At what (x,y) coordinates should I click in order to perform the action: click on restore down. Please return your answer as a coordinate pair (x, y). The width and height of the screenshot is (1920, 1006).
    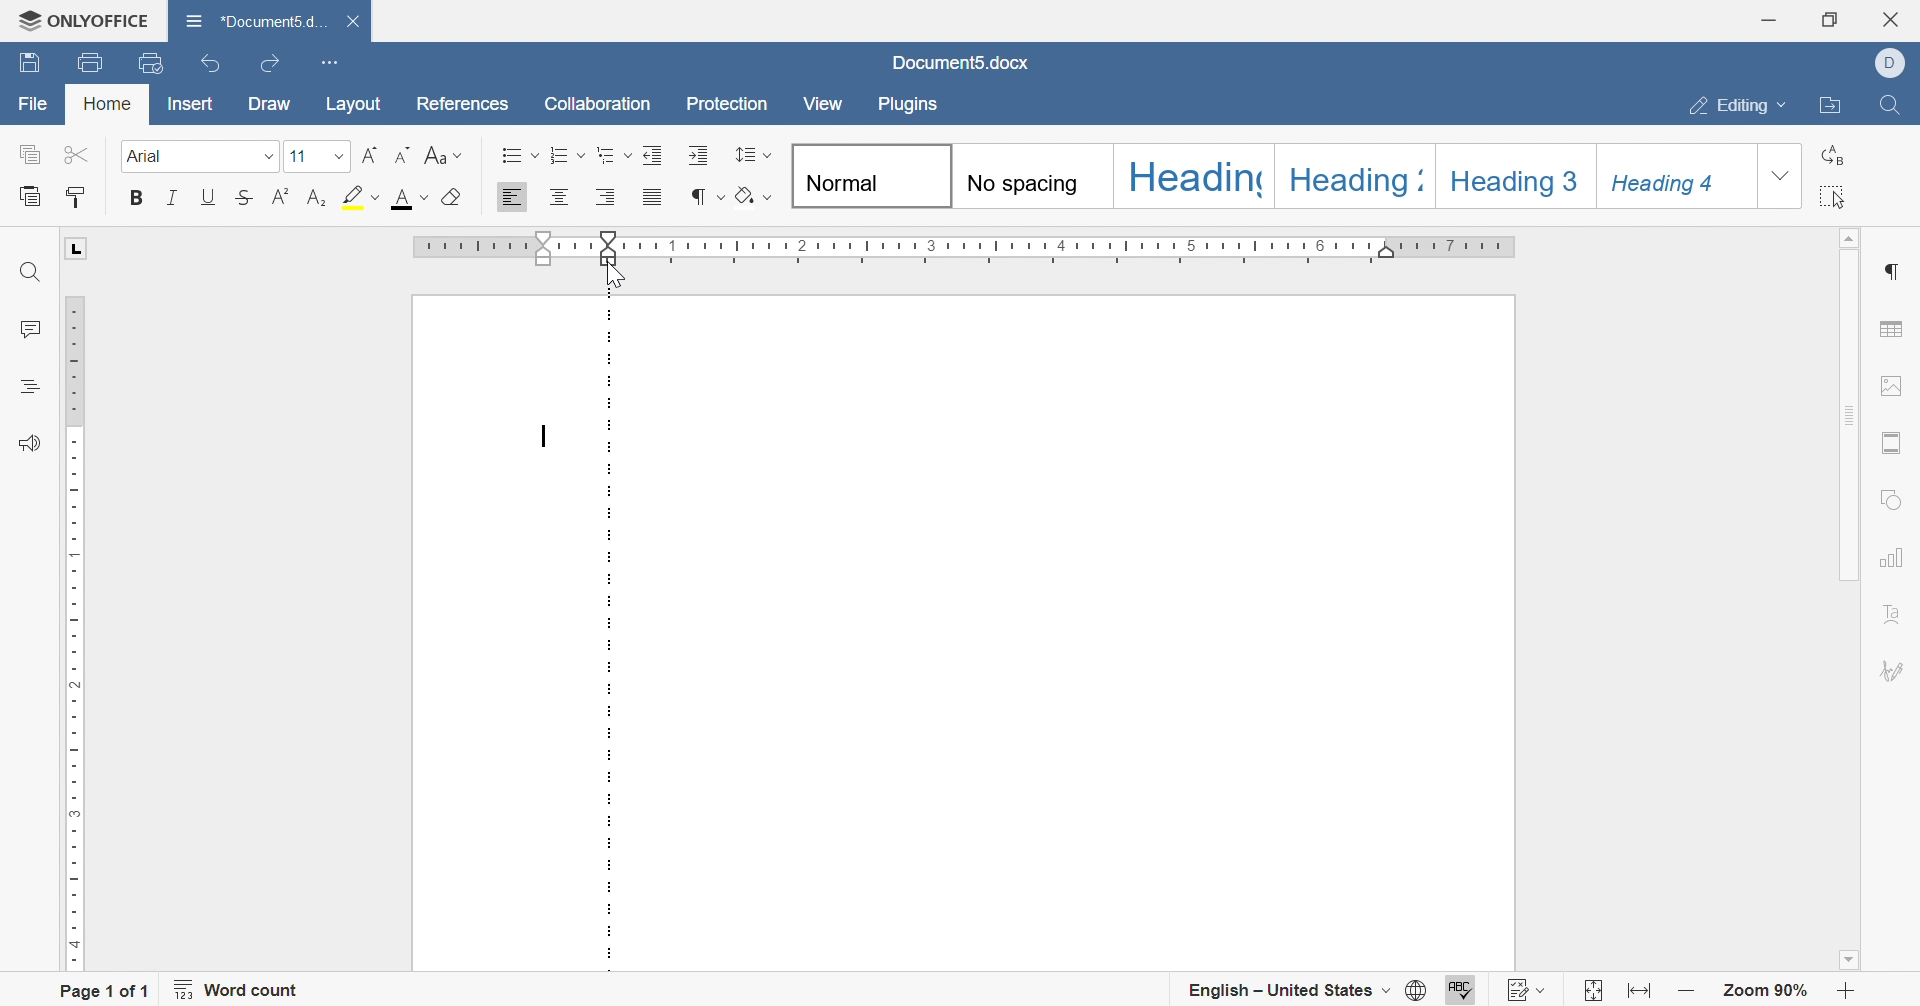
    Looking at the image, I should click on (1830, 19).